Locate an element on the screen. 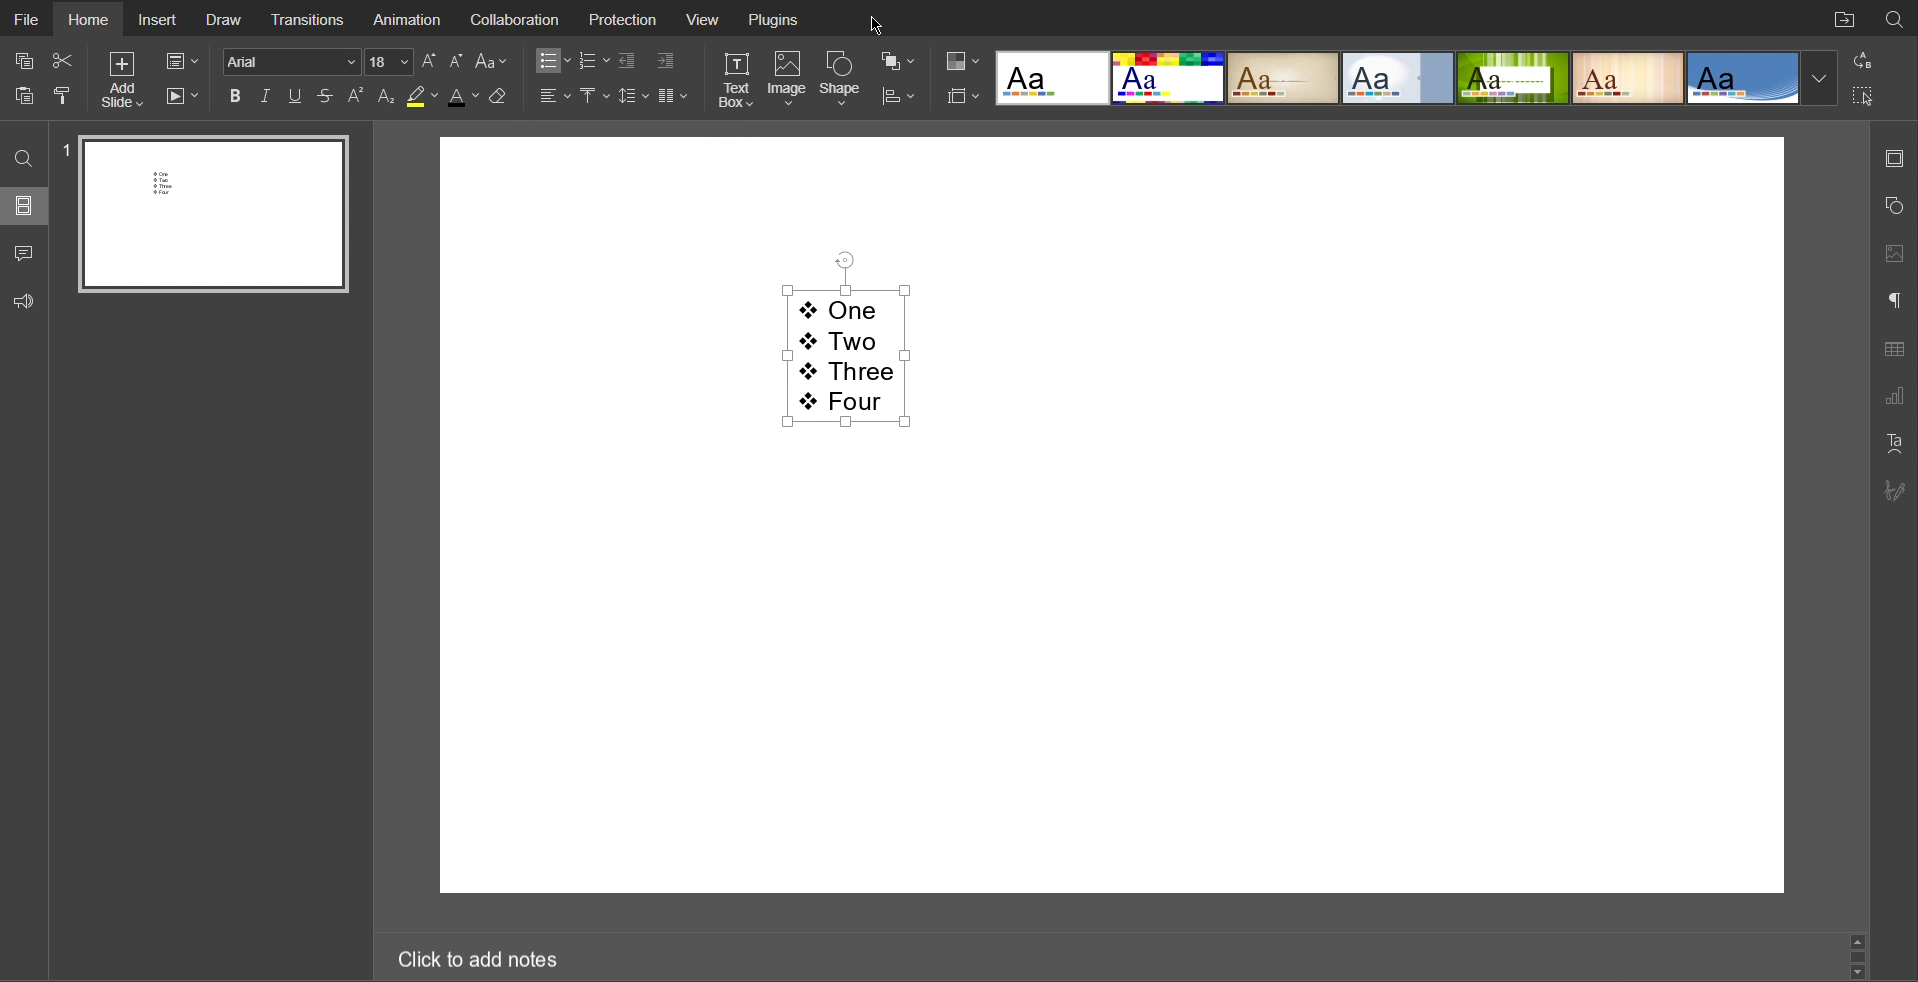  Bold is located at coordinates (236, 95).